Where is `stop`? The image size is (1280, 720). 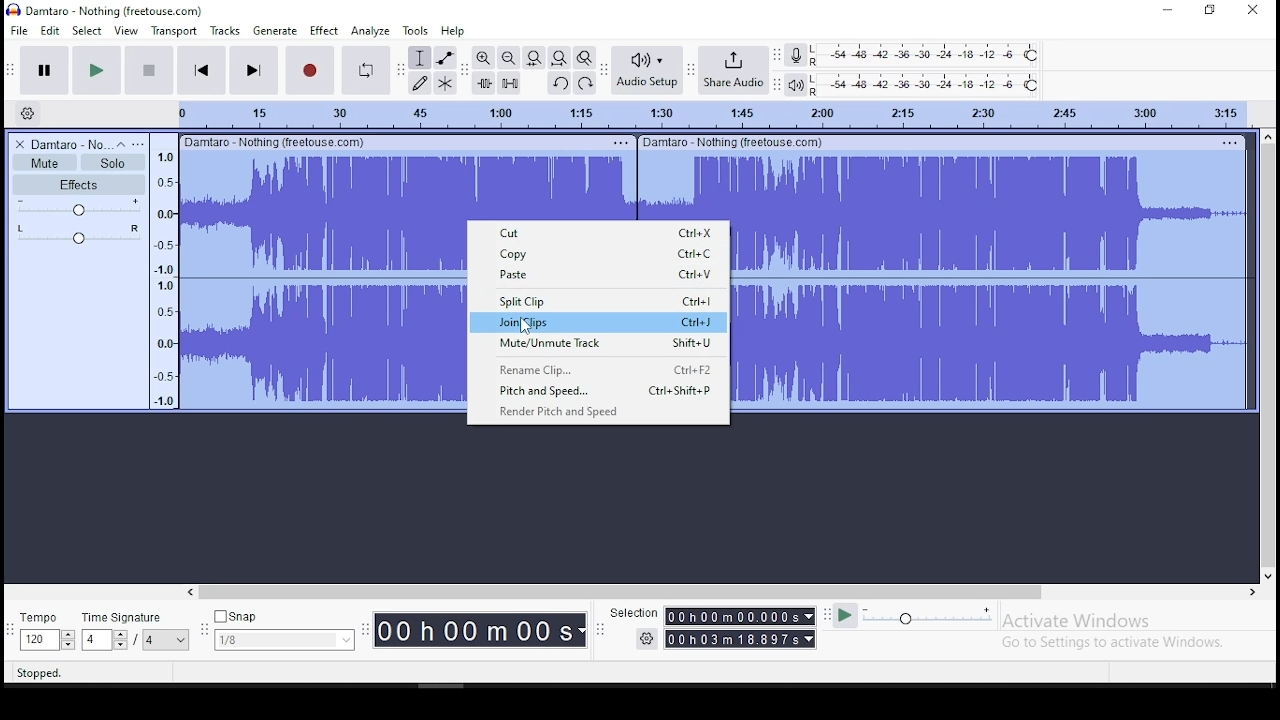
stop is located at coordinates (149, 69).